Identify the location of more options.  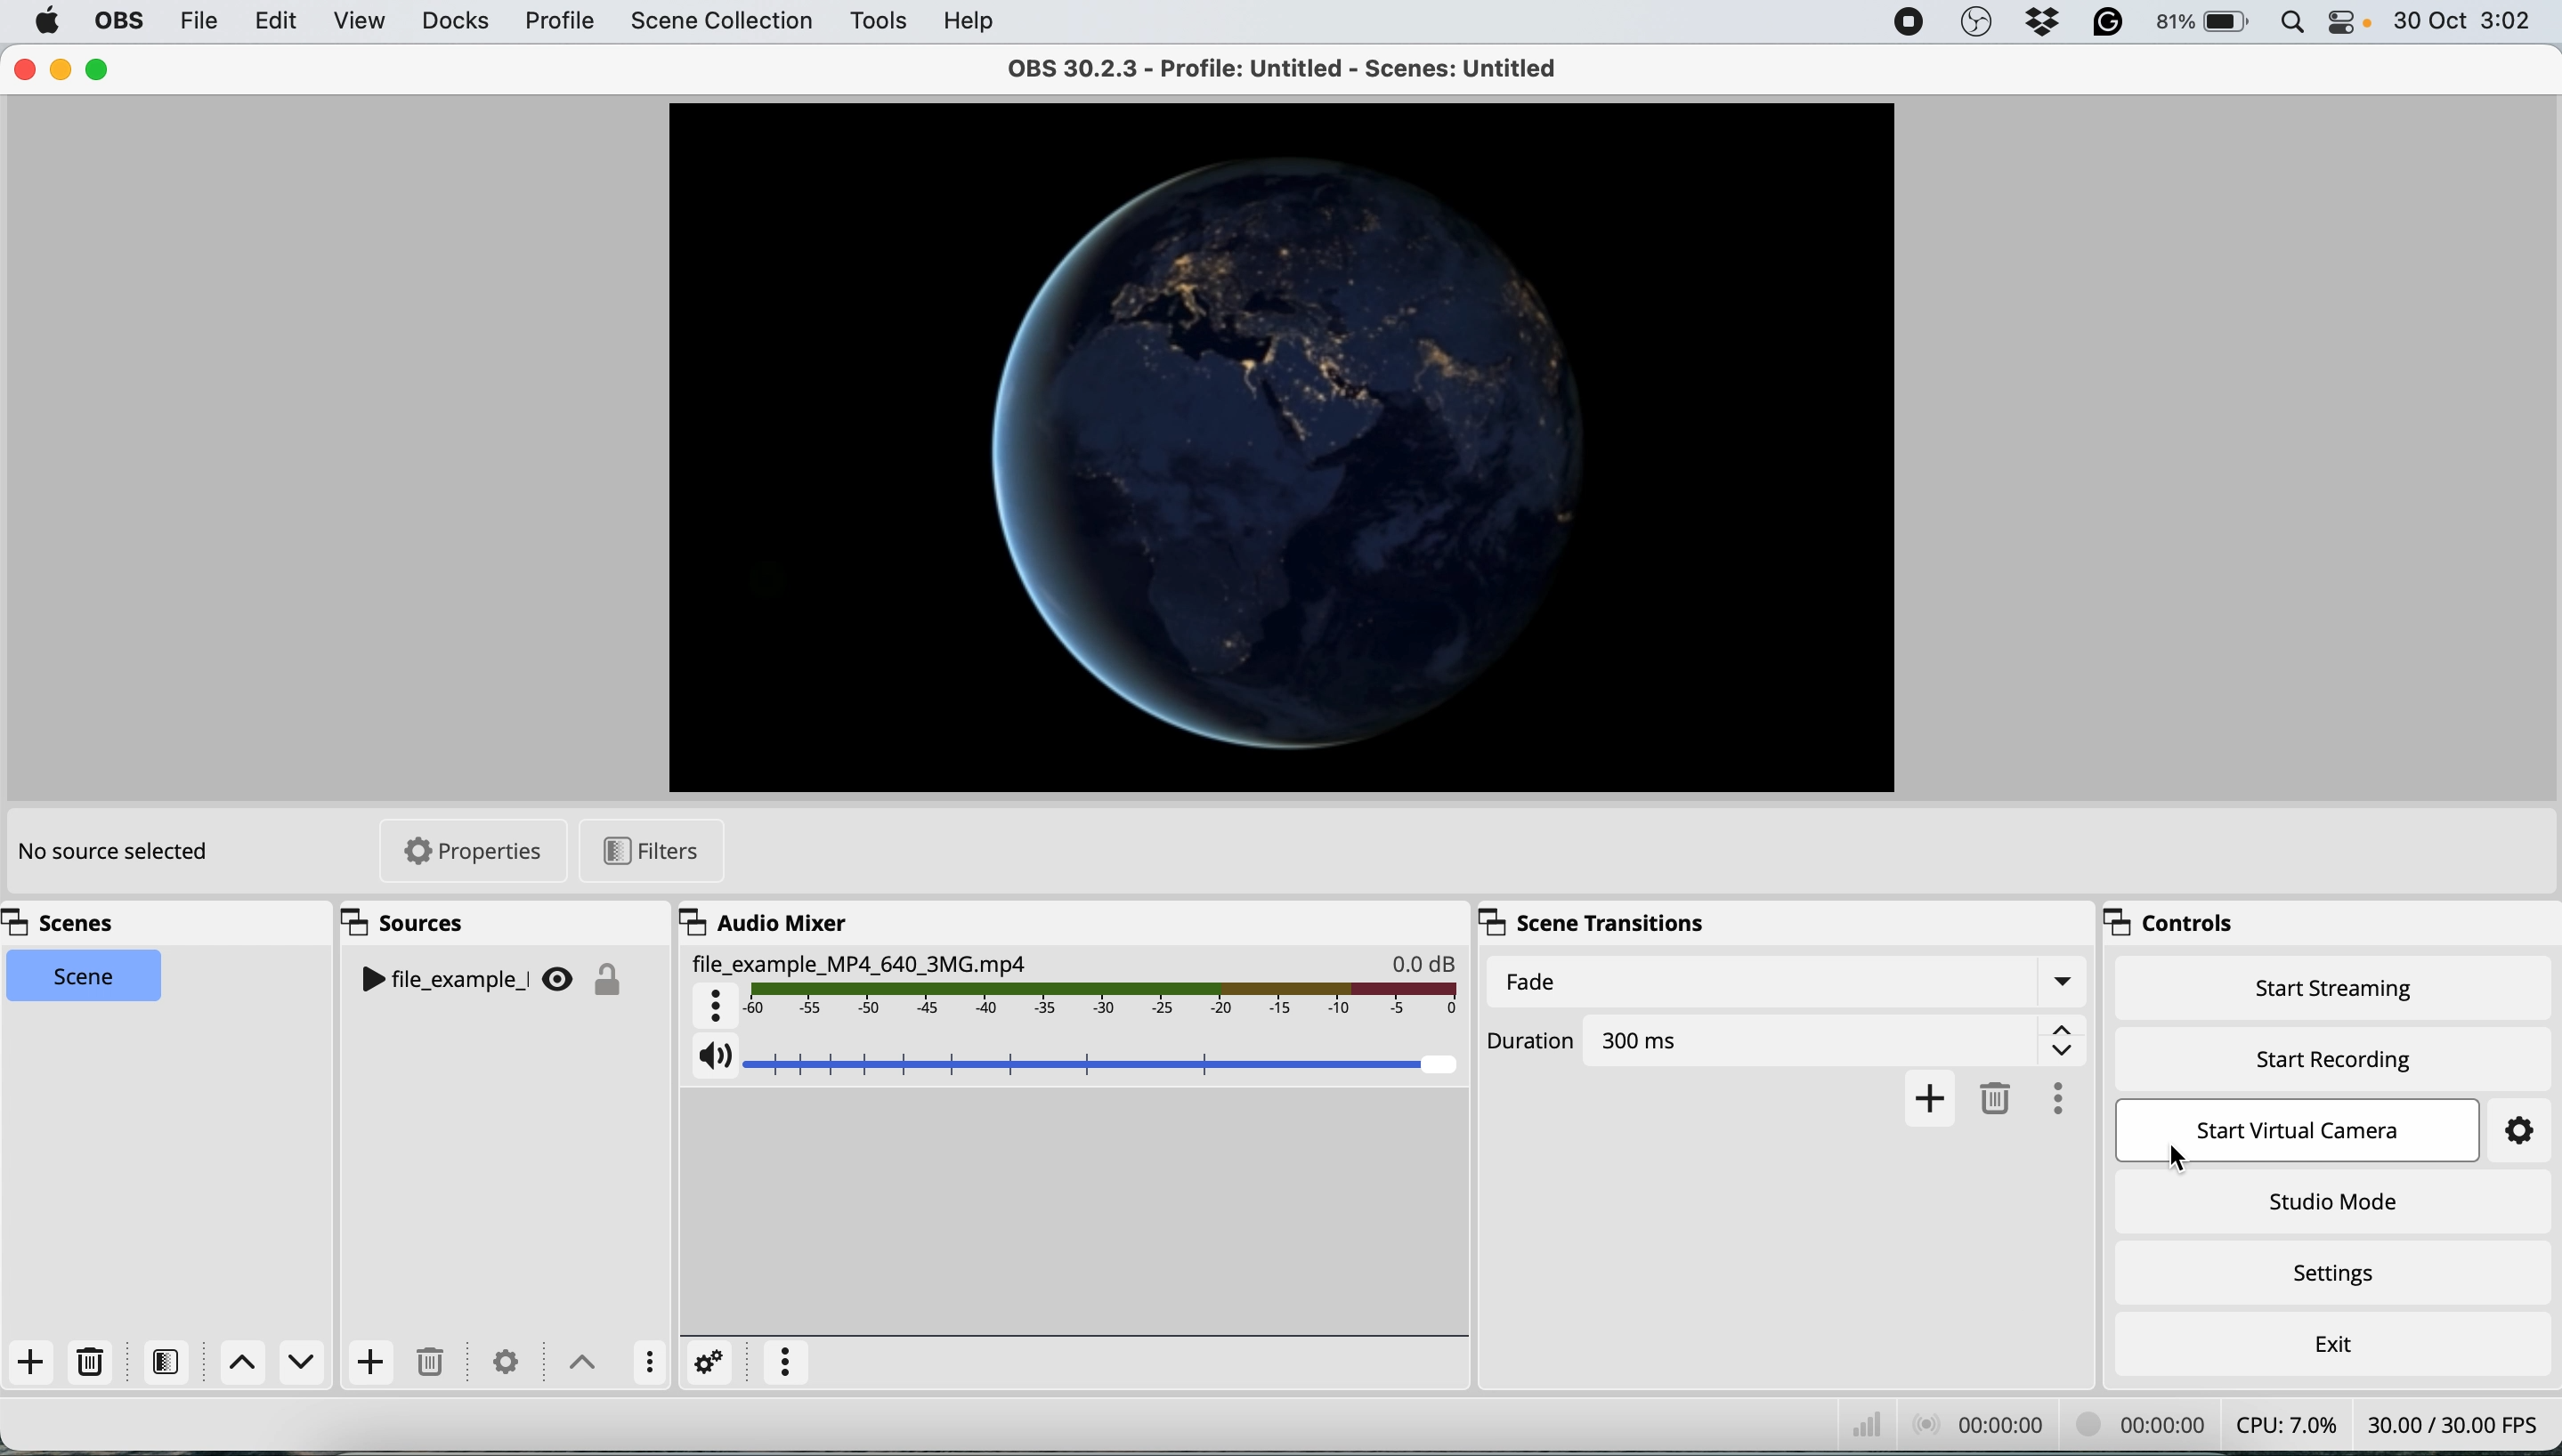
(651, 1362).